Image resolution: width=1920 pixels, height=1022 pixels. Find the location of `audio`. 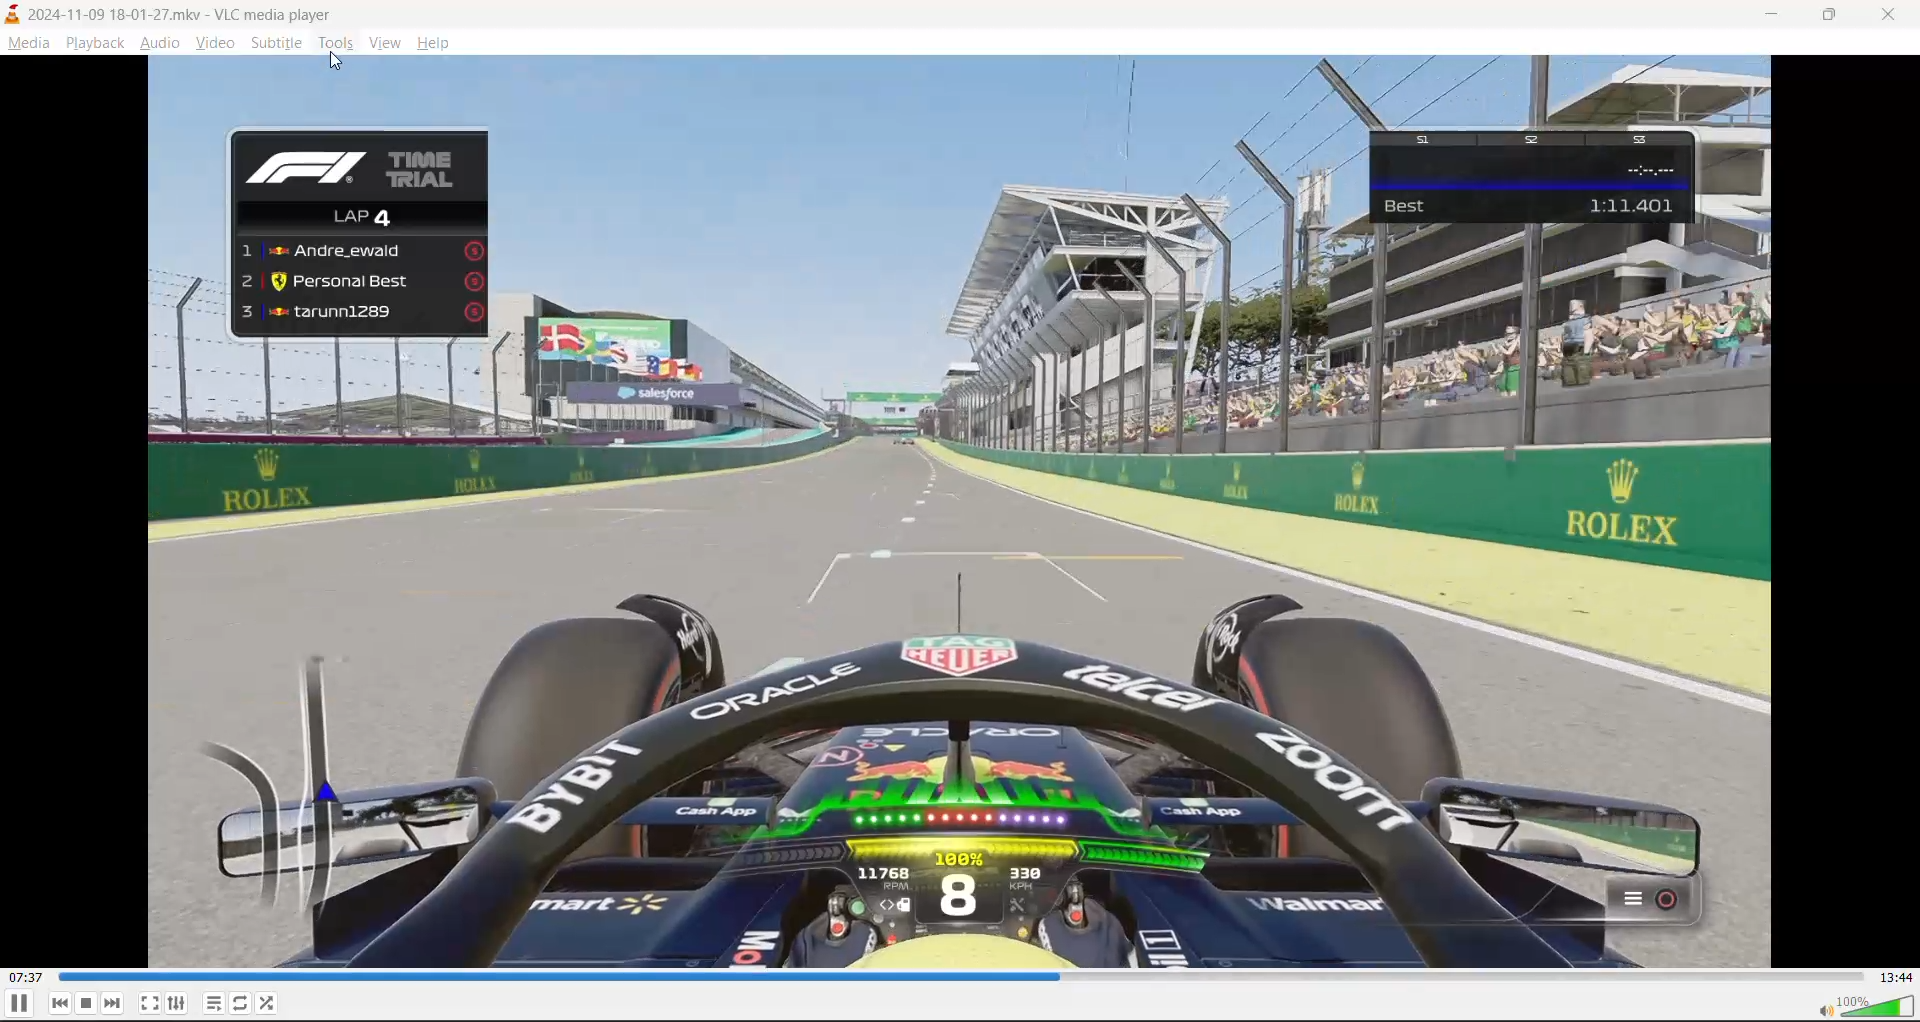

audio is located at coordinates (161, 42).